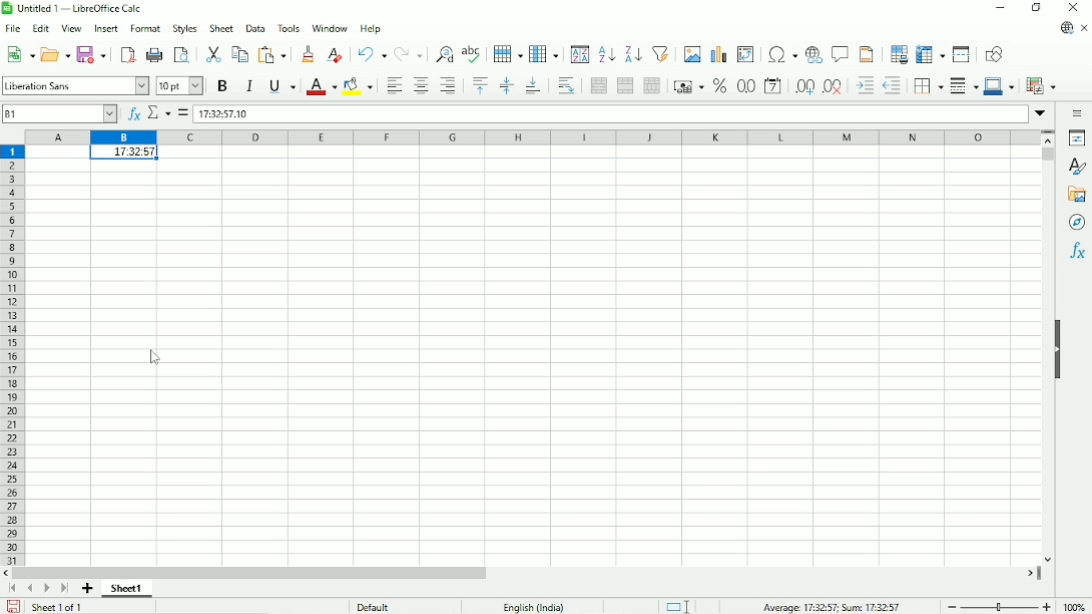 Image resolution: width=1092 pixels, height=614 pixels. Describe the element at coordinates (688, 86) in the screenshot. I see `Format as currency` at that location.